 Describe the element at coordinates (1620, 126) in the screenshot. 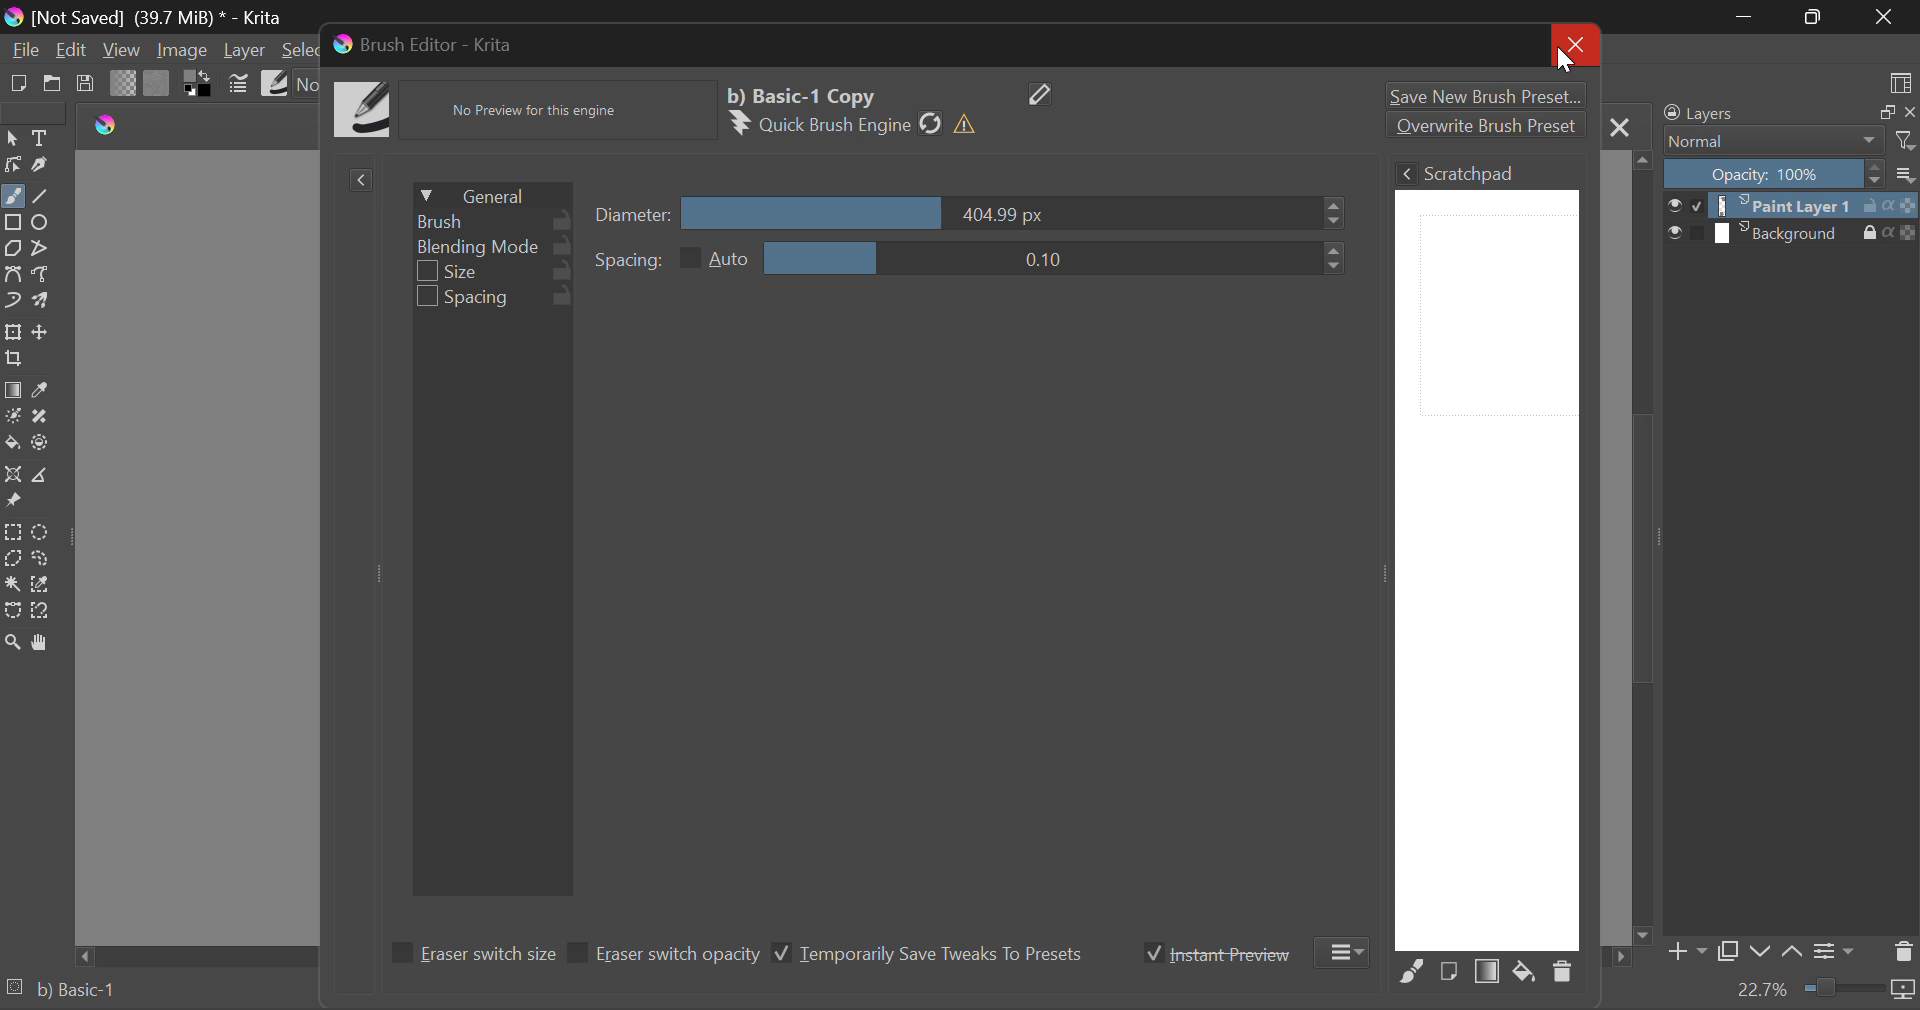

I see `Close` at that location.